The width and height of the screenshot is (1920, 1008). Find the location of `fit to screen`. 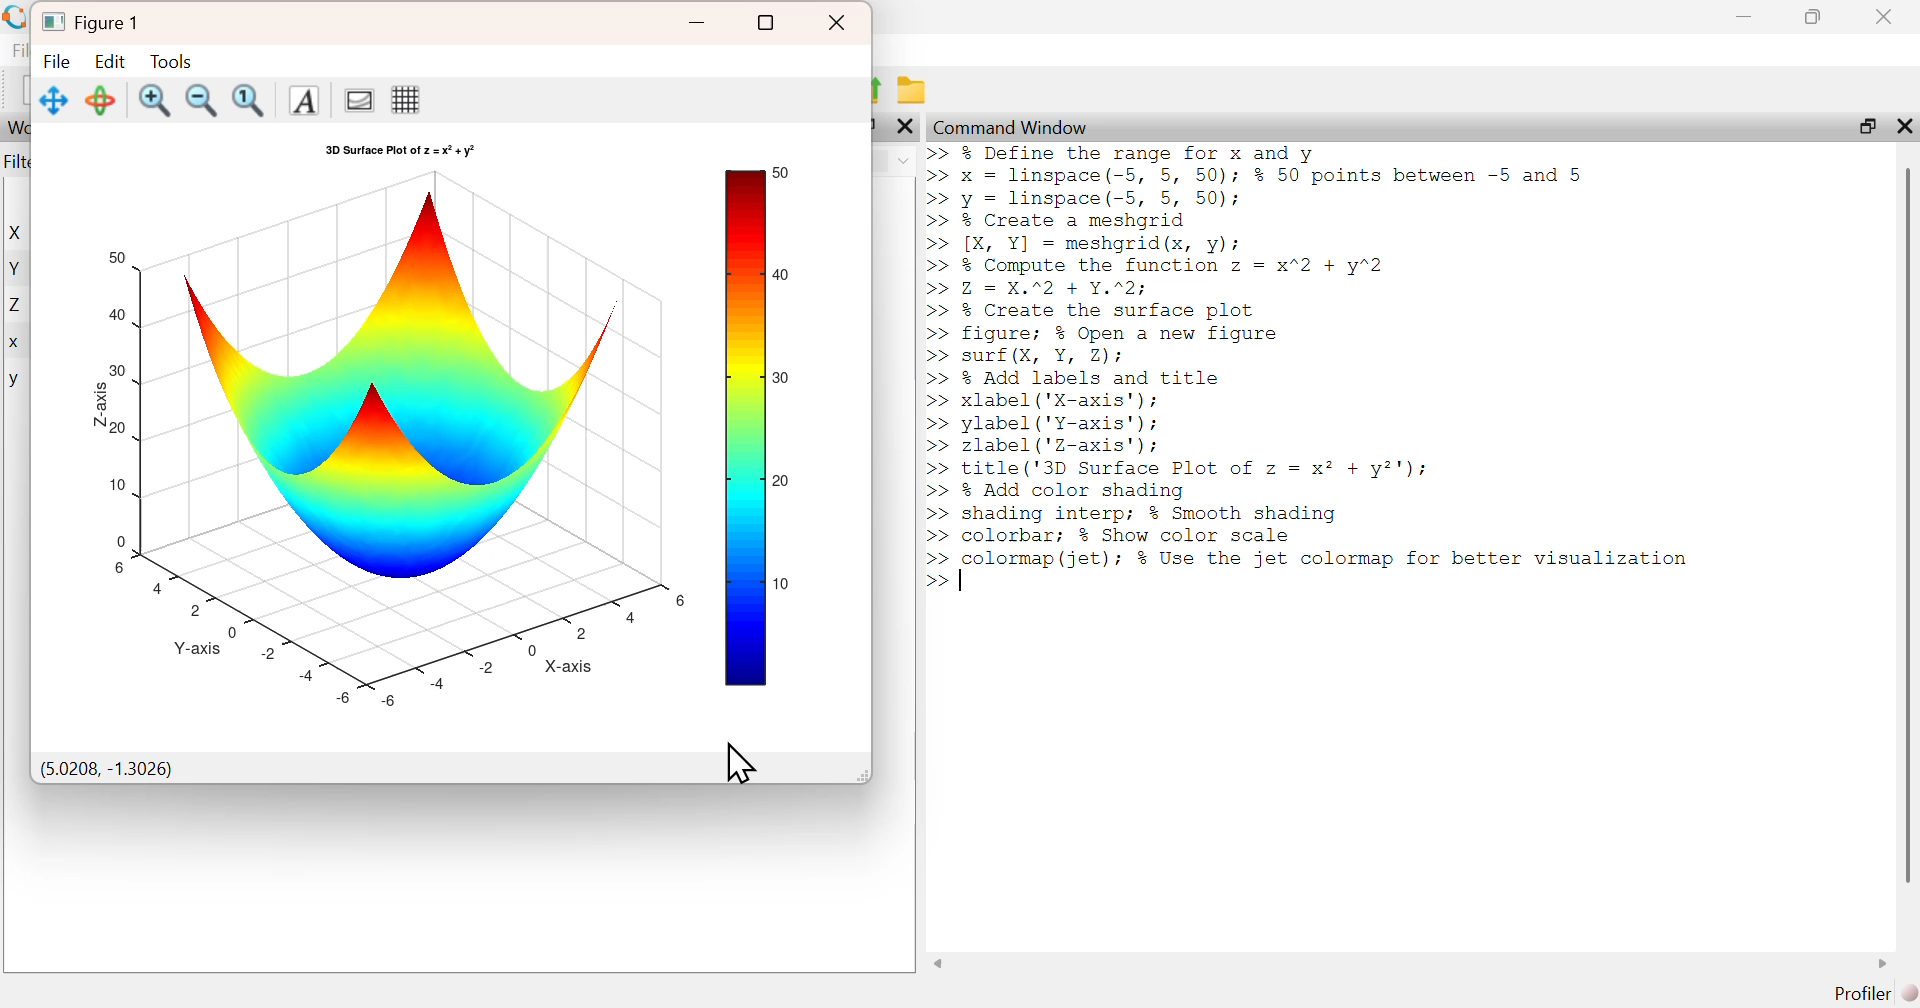

fit to screen is located at coordinates (251, 100).